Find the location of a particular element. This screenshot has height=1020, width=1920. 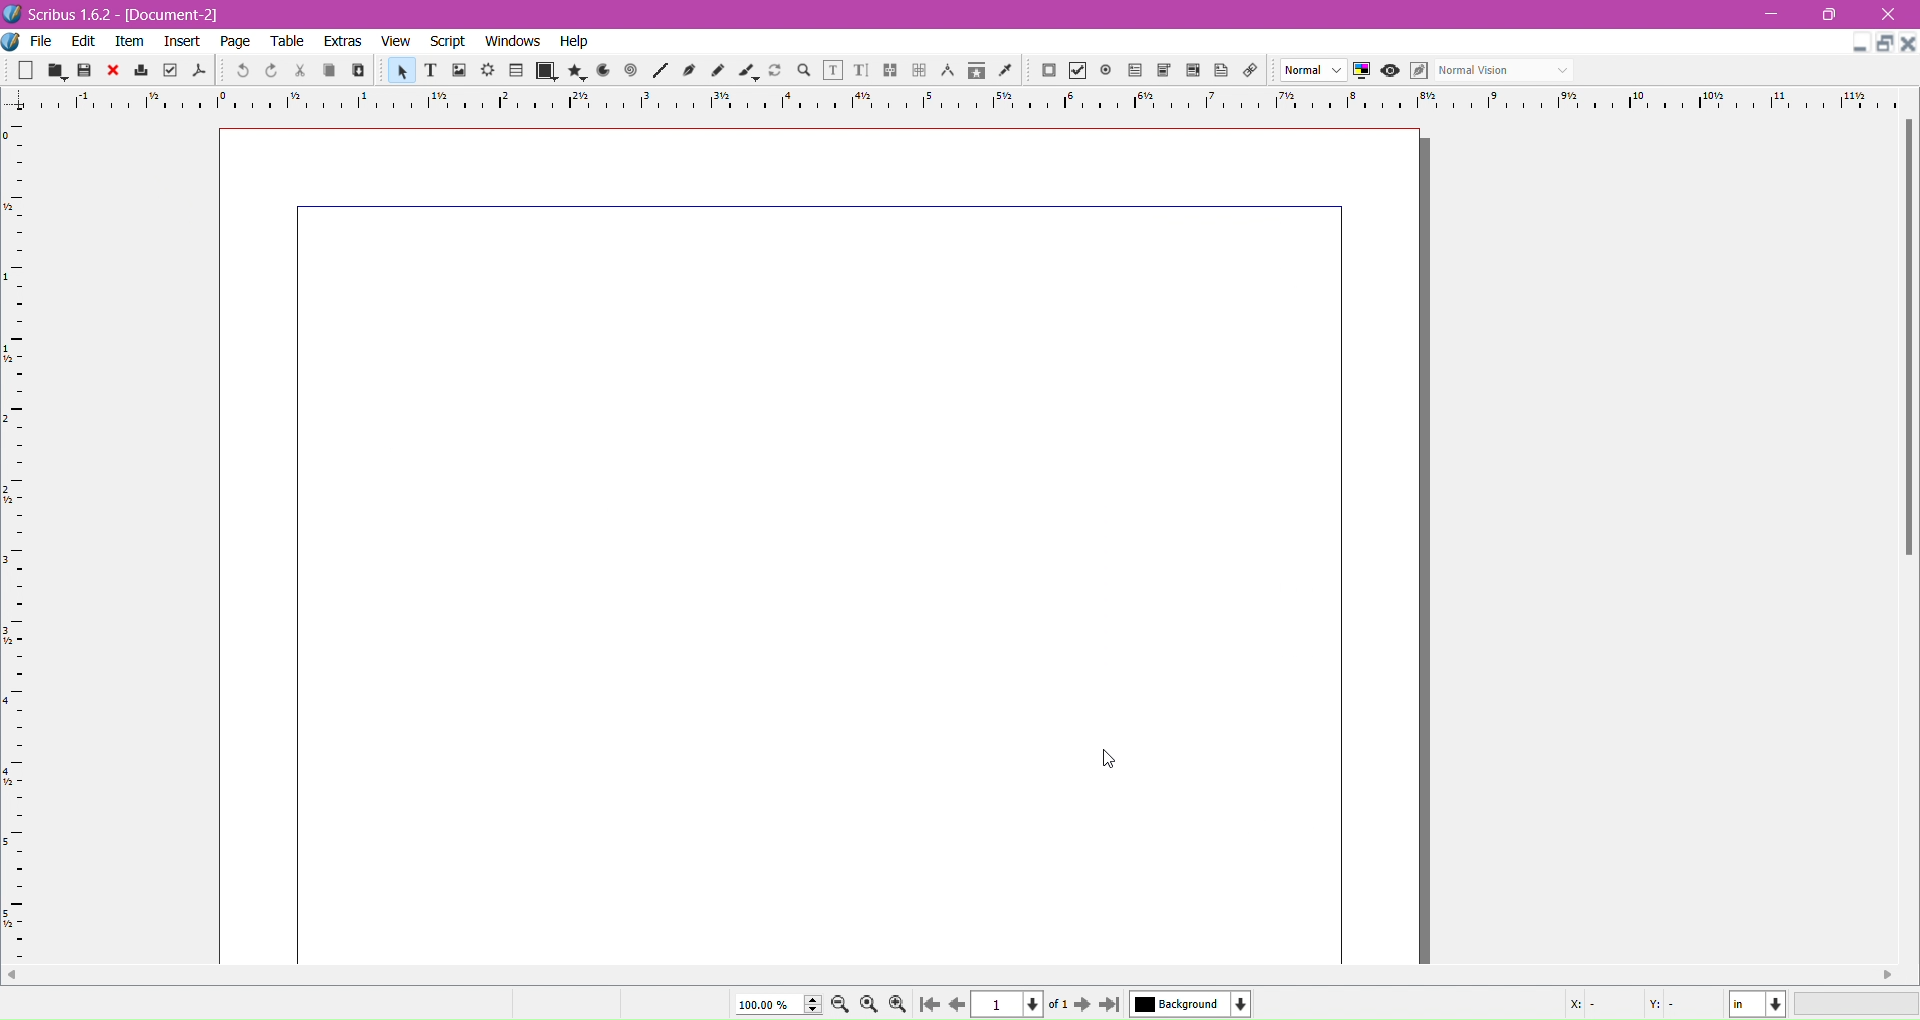

icon is located at coordinates (1075, 71).